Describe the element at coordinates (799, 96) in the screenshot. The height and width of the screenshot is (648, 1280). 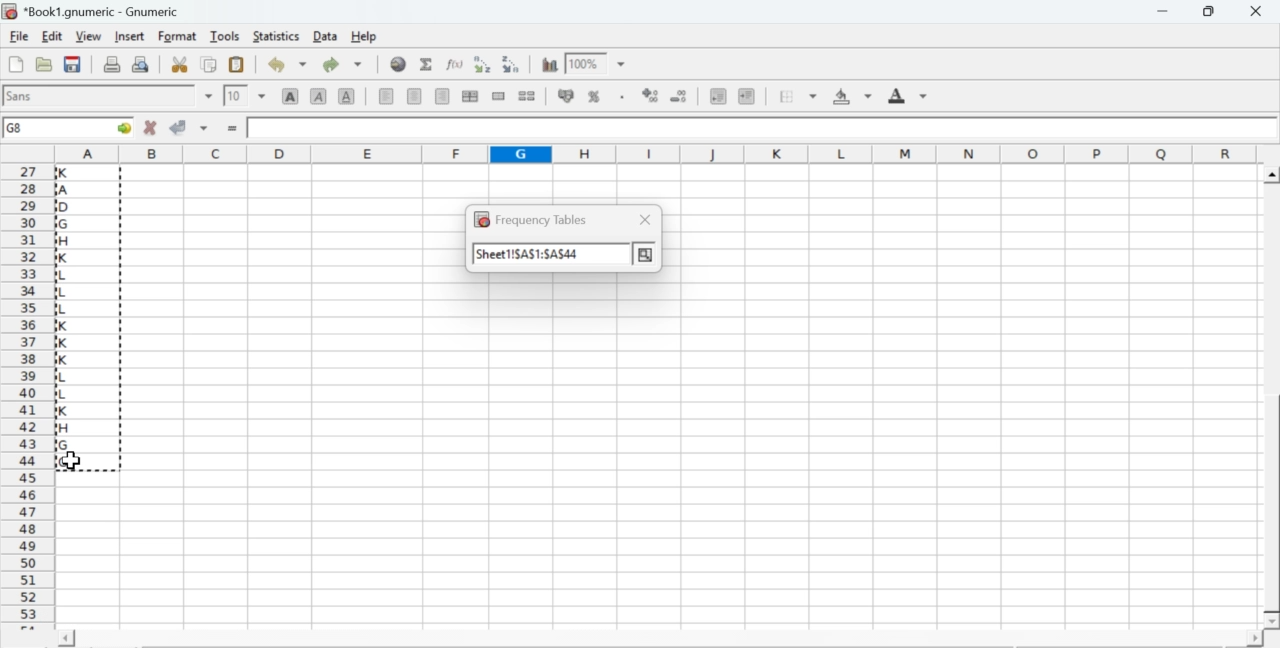
I see `borders` at that location.